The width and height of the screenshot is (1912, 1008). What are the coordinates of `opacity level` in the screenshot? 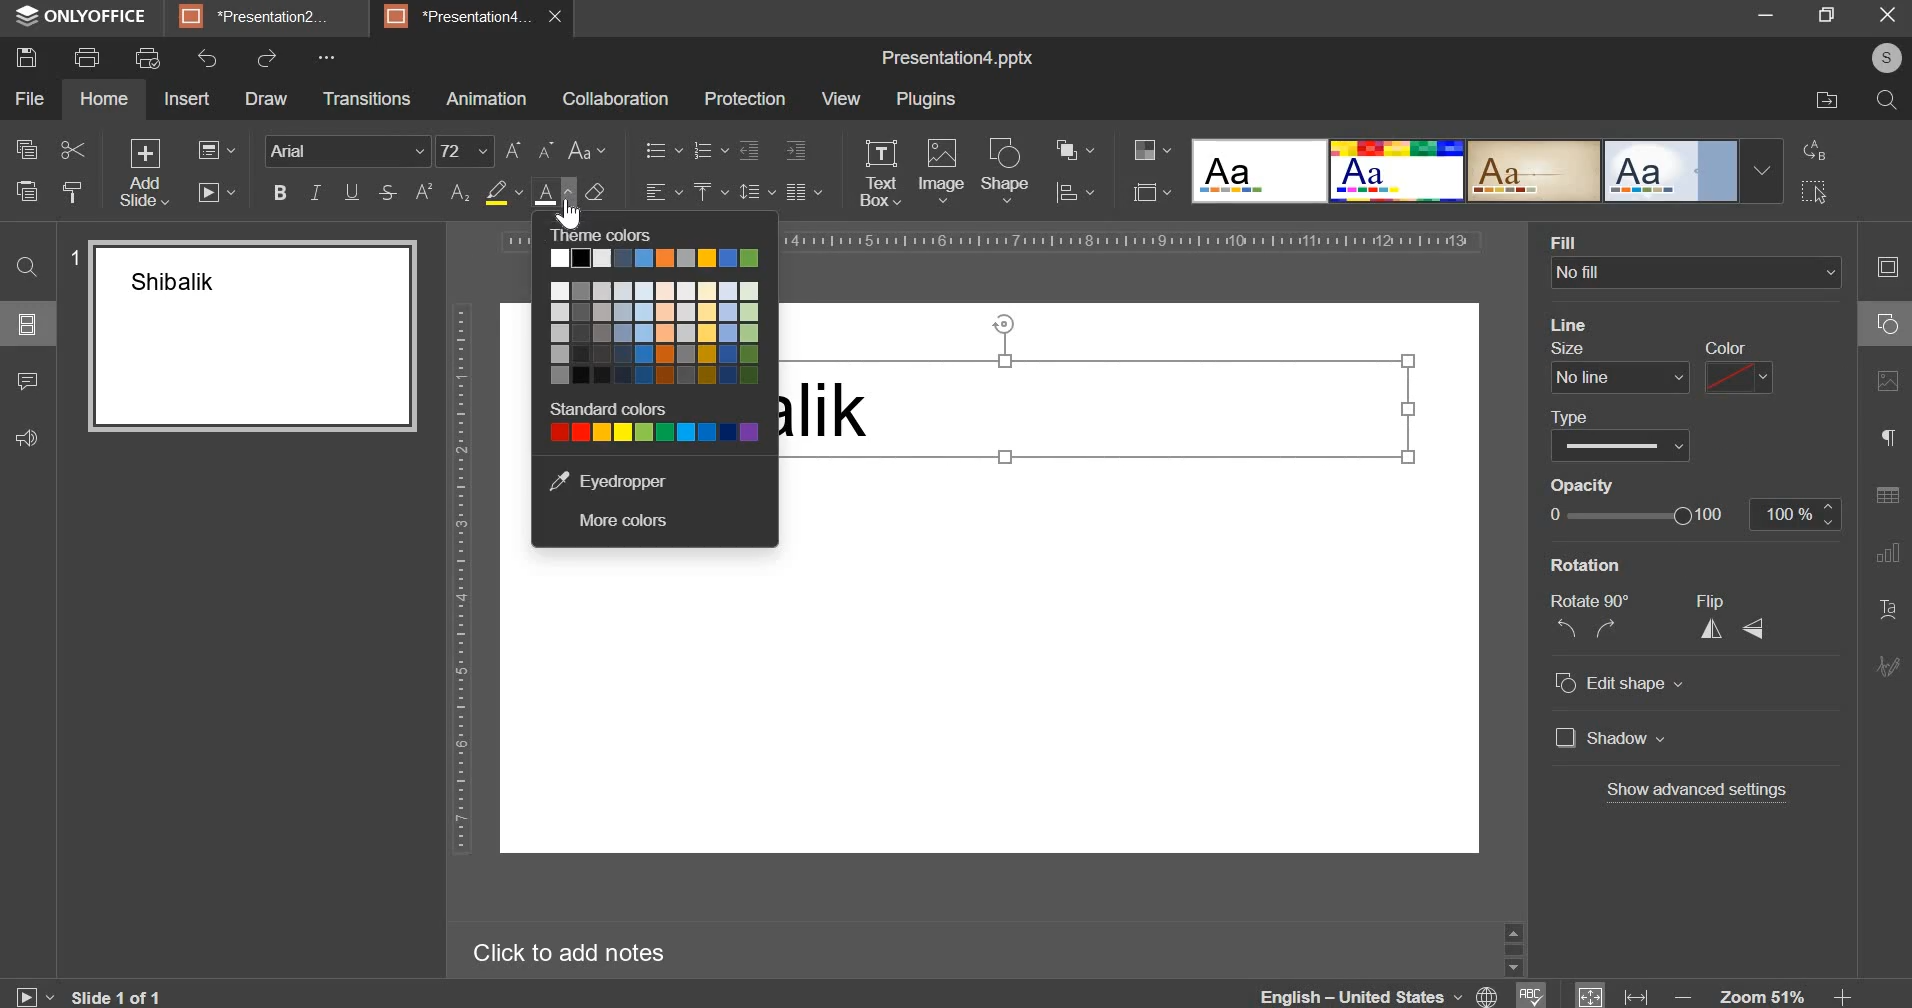 It's located at (1797, 515).